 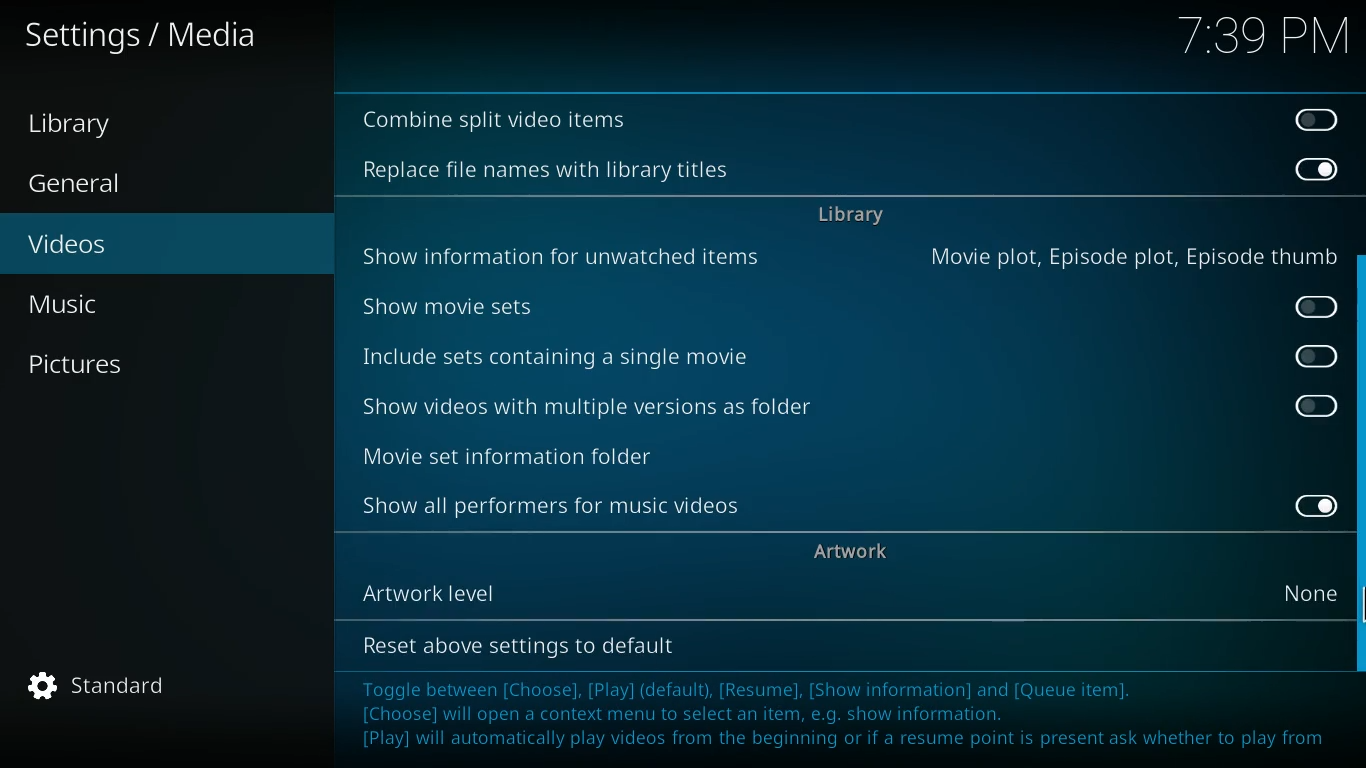 What do you see at coordinates (1317, 406) in the screenshot?
I see `off` at bounding box center [1317, 406].